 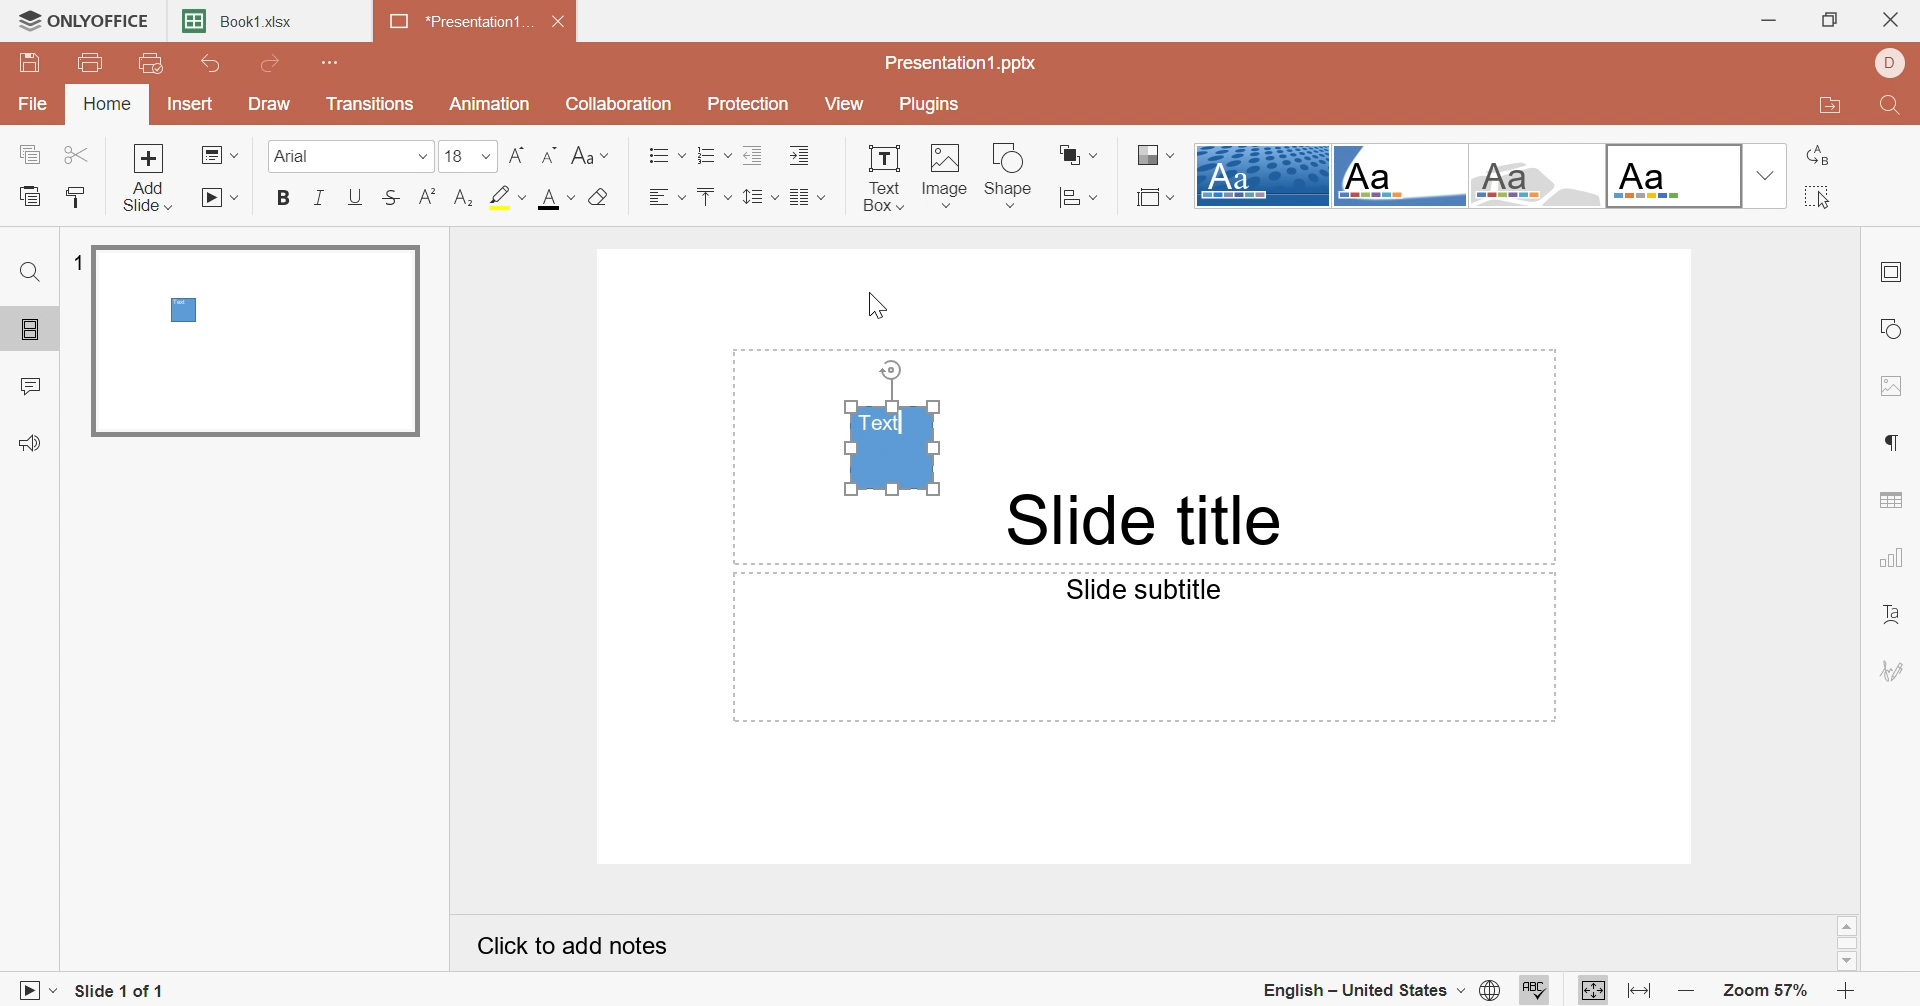 I want to click on Zoom 57%, so click(x=1771, y=988).